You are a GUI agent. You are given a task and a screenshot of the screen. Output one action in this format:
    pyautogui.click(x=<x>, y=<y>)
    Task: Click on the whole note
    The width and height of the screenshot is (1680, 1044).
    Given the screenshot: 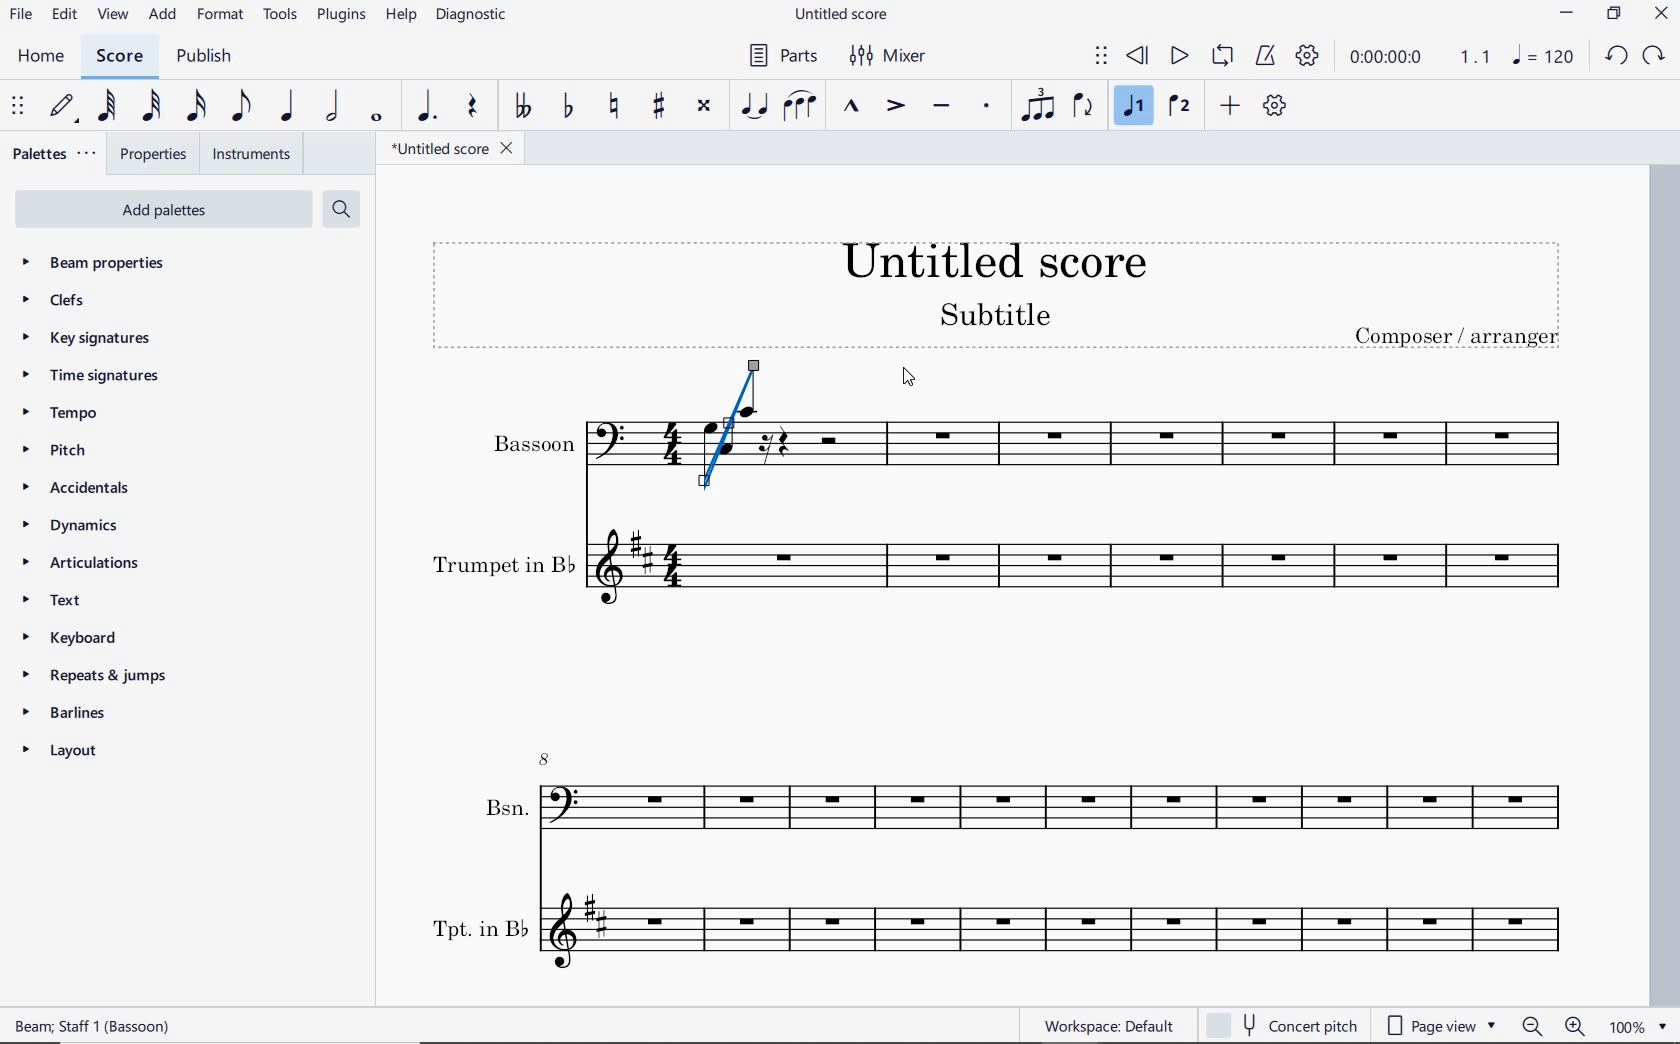 What is the action you would take?
    pyautogui.click(x=374, y=118)
    